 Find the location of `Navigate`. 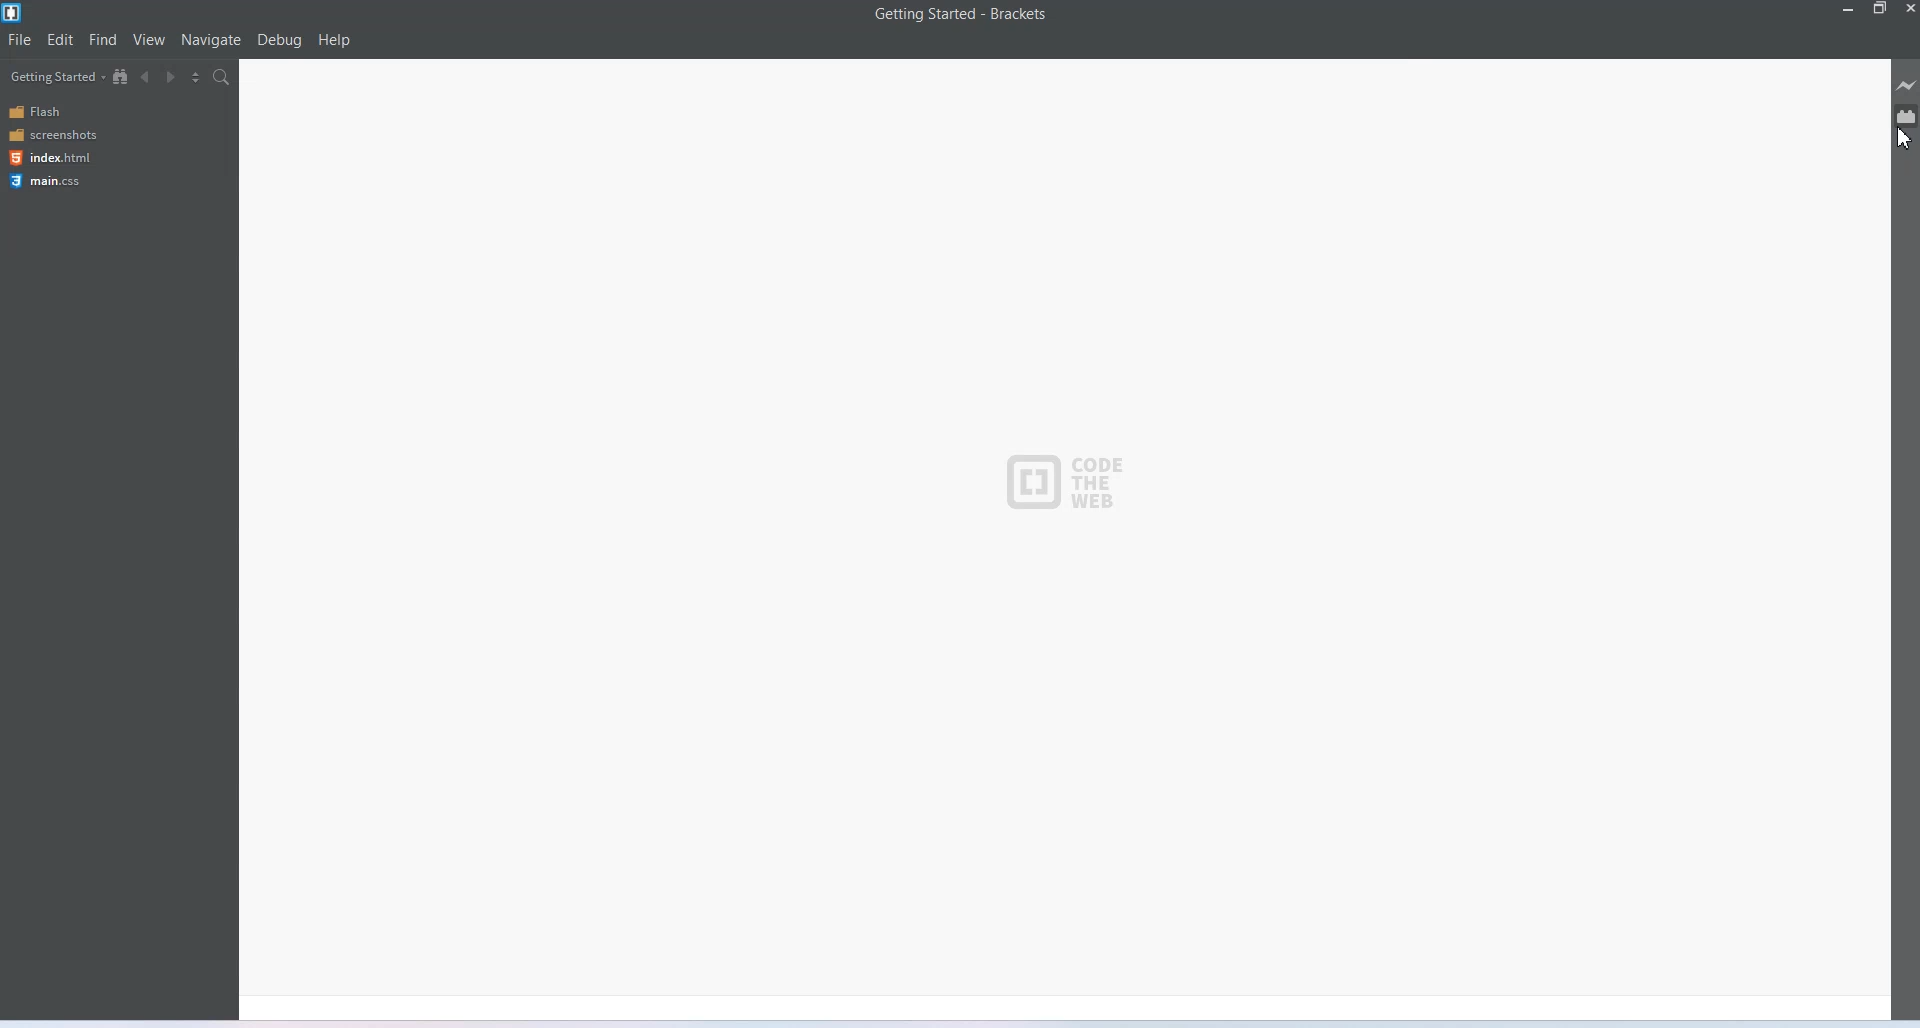

Navigate is located at coordinates (212, 40).